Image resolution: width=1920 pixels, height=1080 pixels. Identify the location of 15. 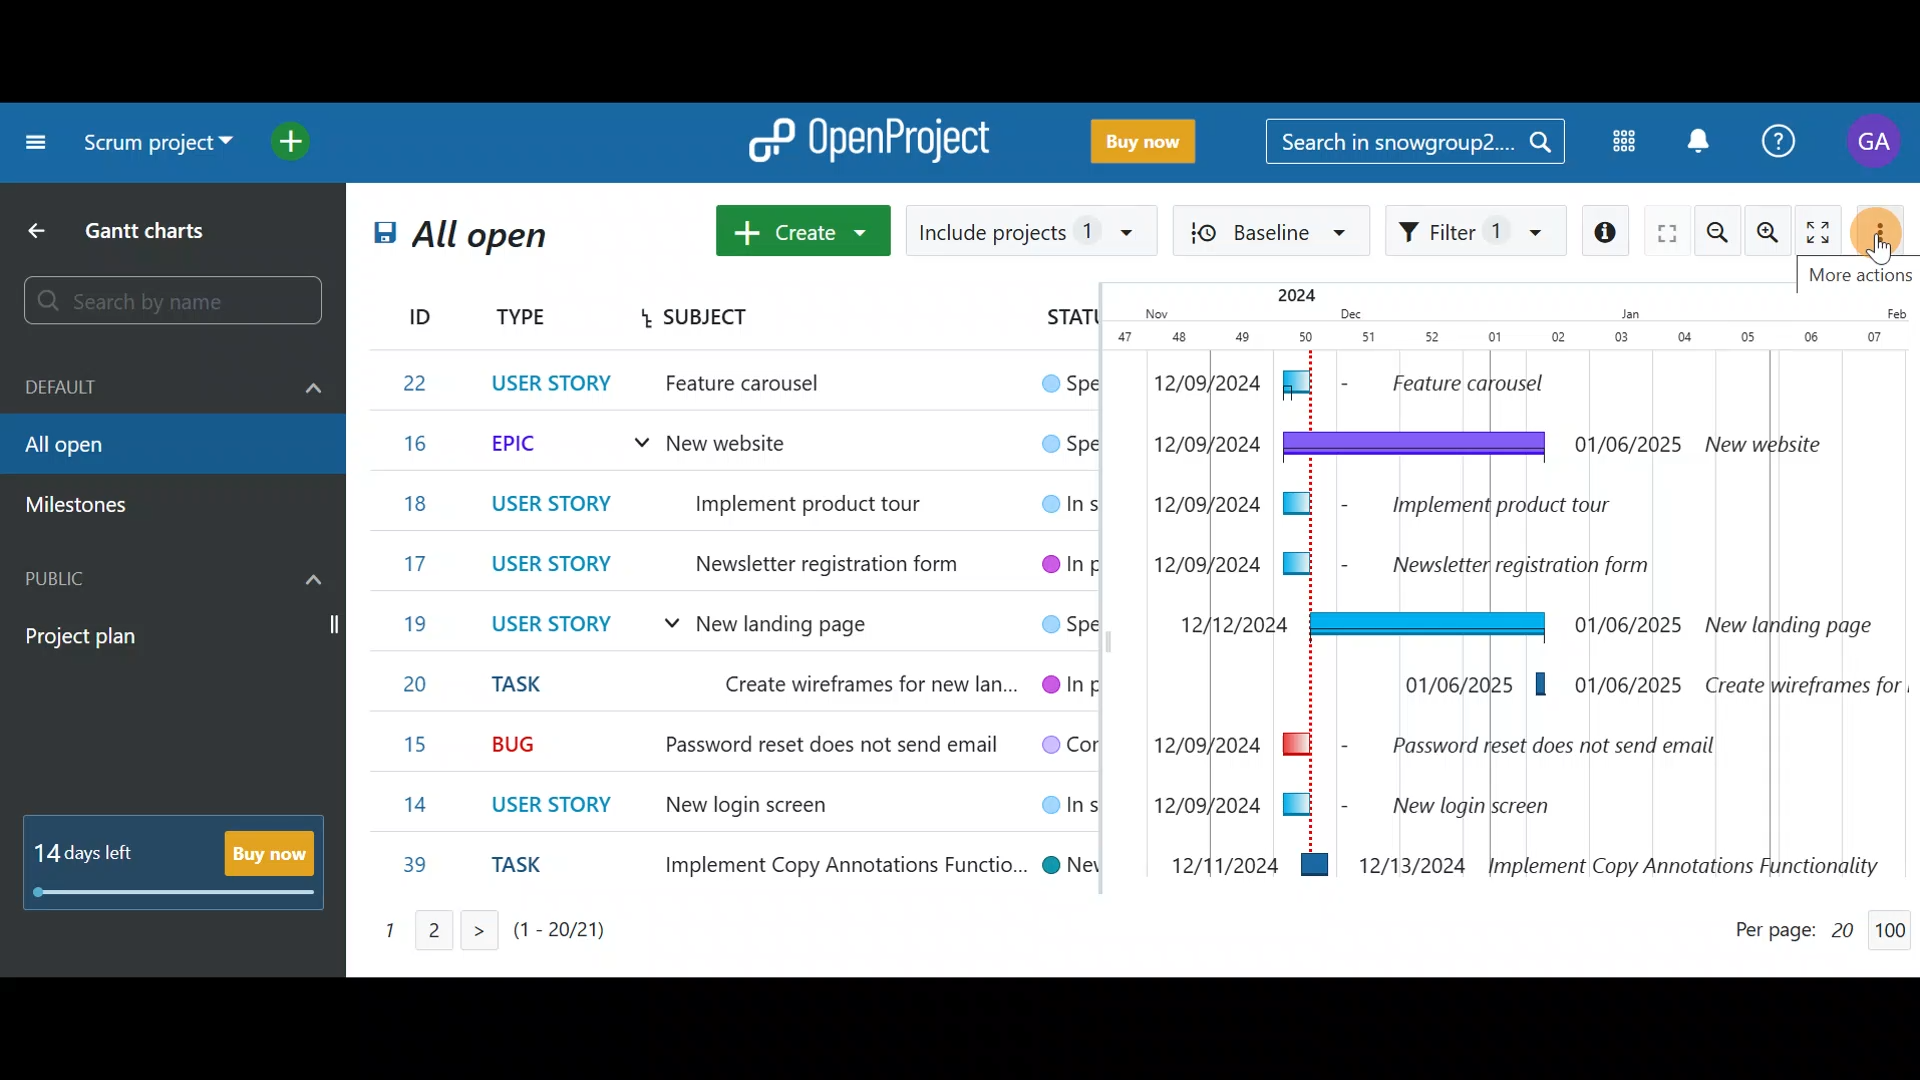
(418, 746).